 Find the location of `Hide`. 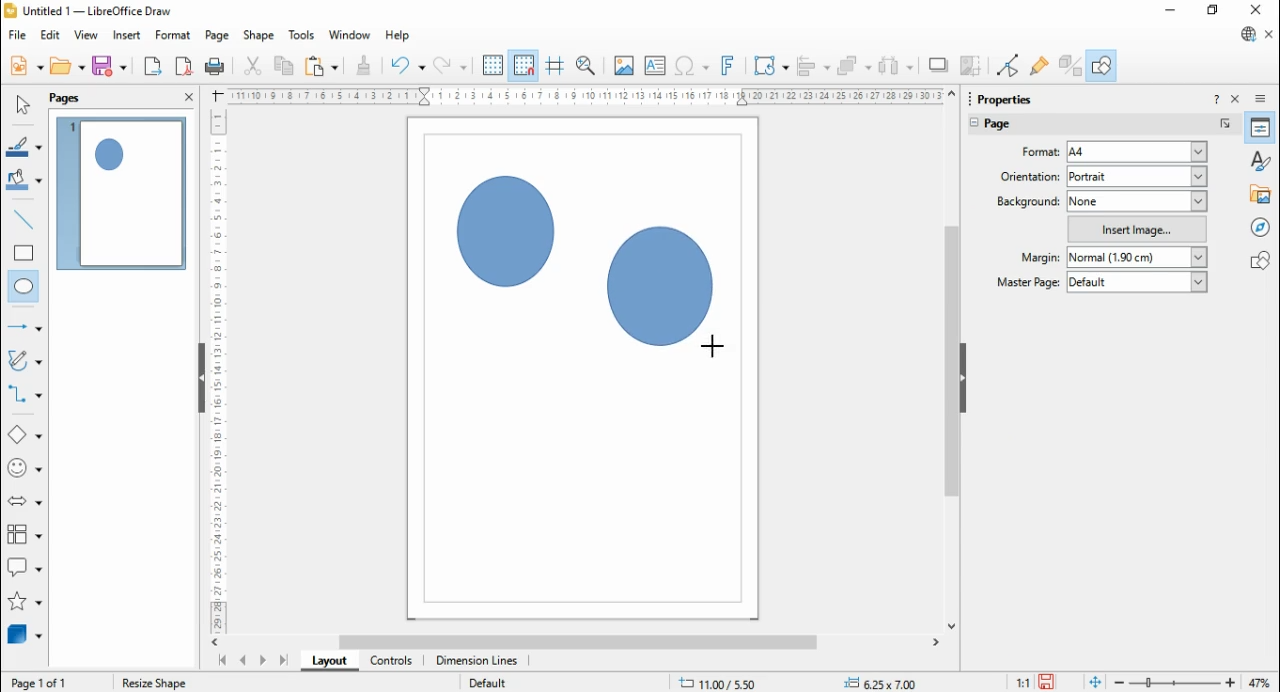

Hide is located at coordinates (201, 380).